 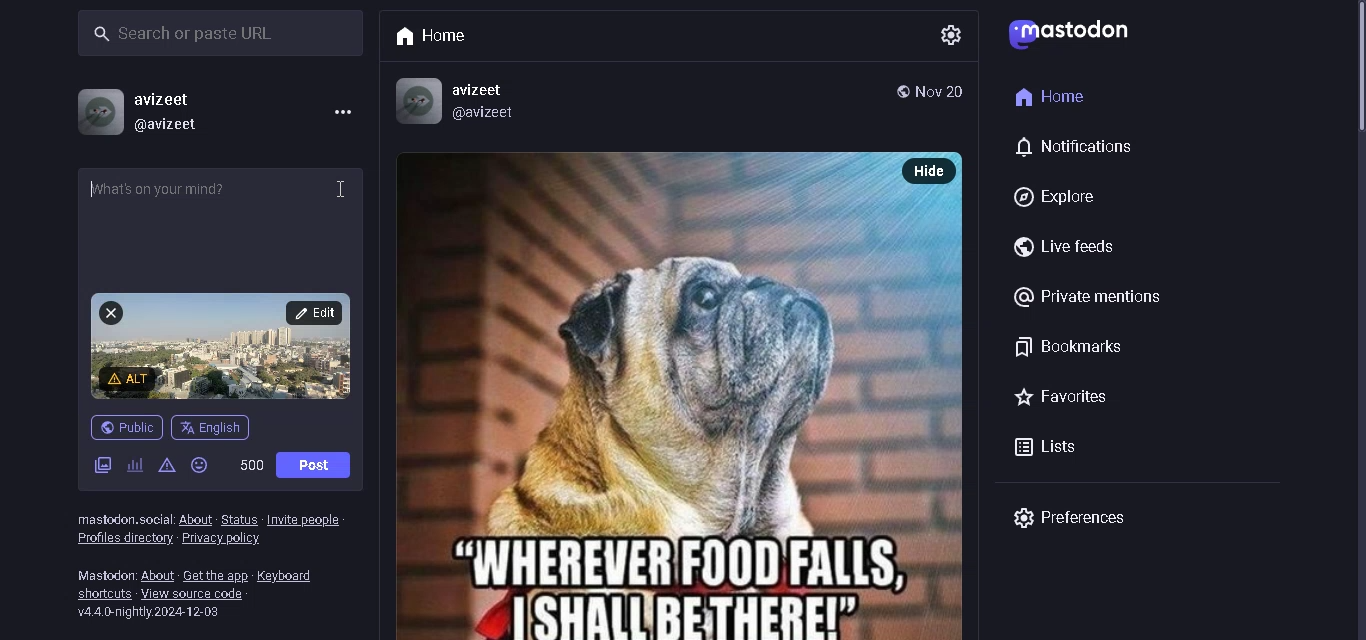 What do you see at coordinates (112, 315) in the screenshot?
I see `remove` at bounding box center [112, 315].